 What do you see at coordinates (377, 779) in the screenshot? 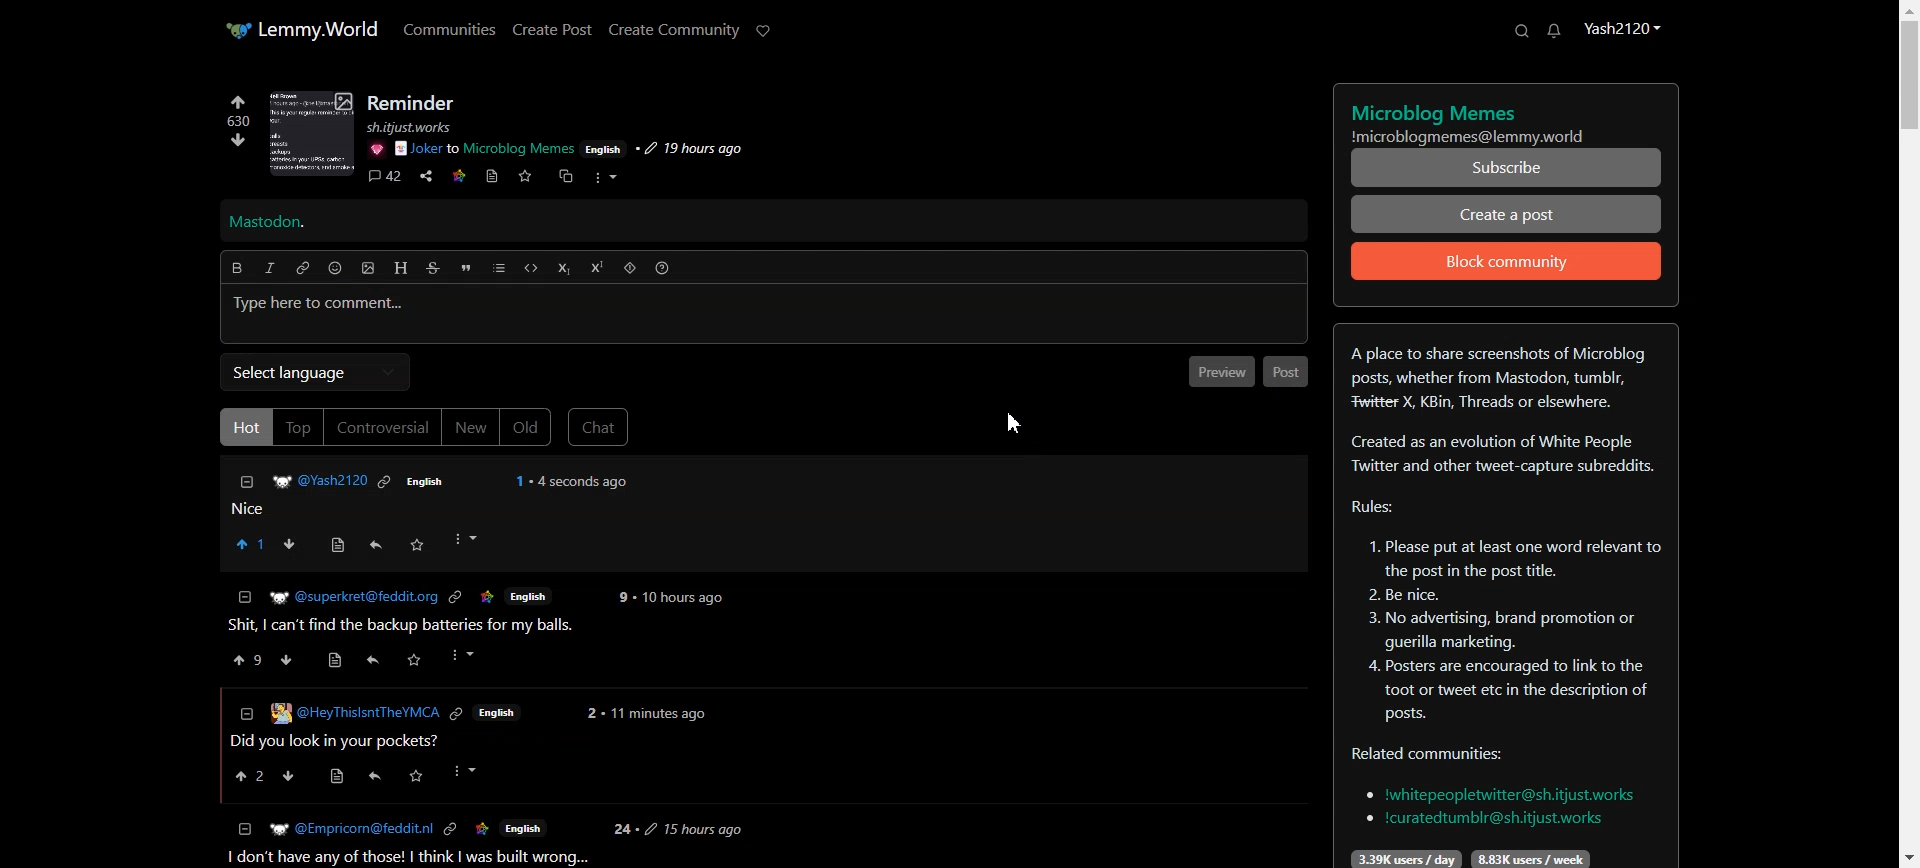
I see `` at bounding box center [377, 779].